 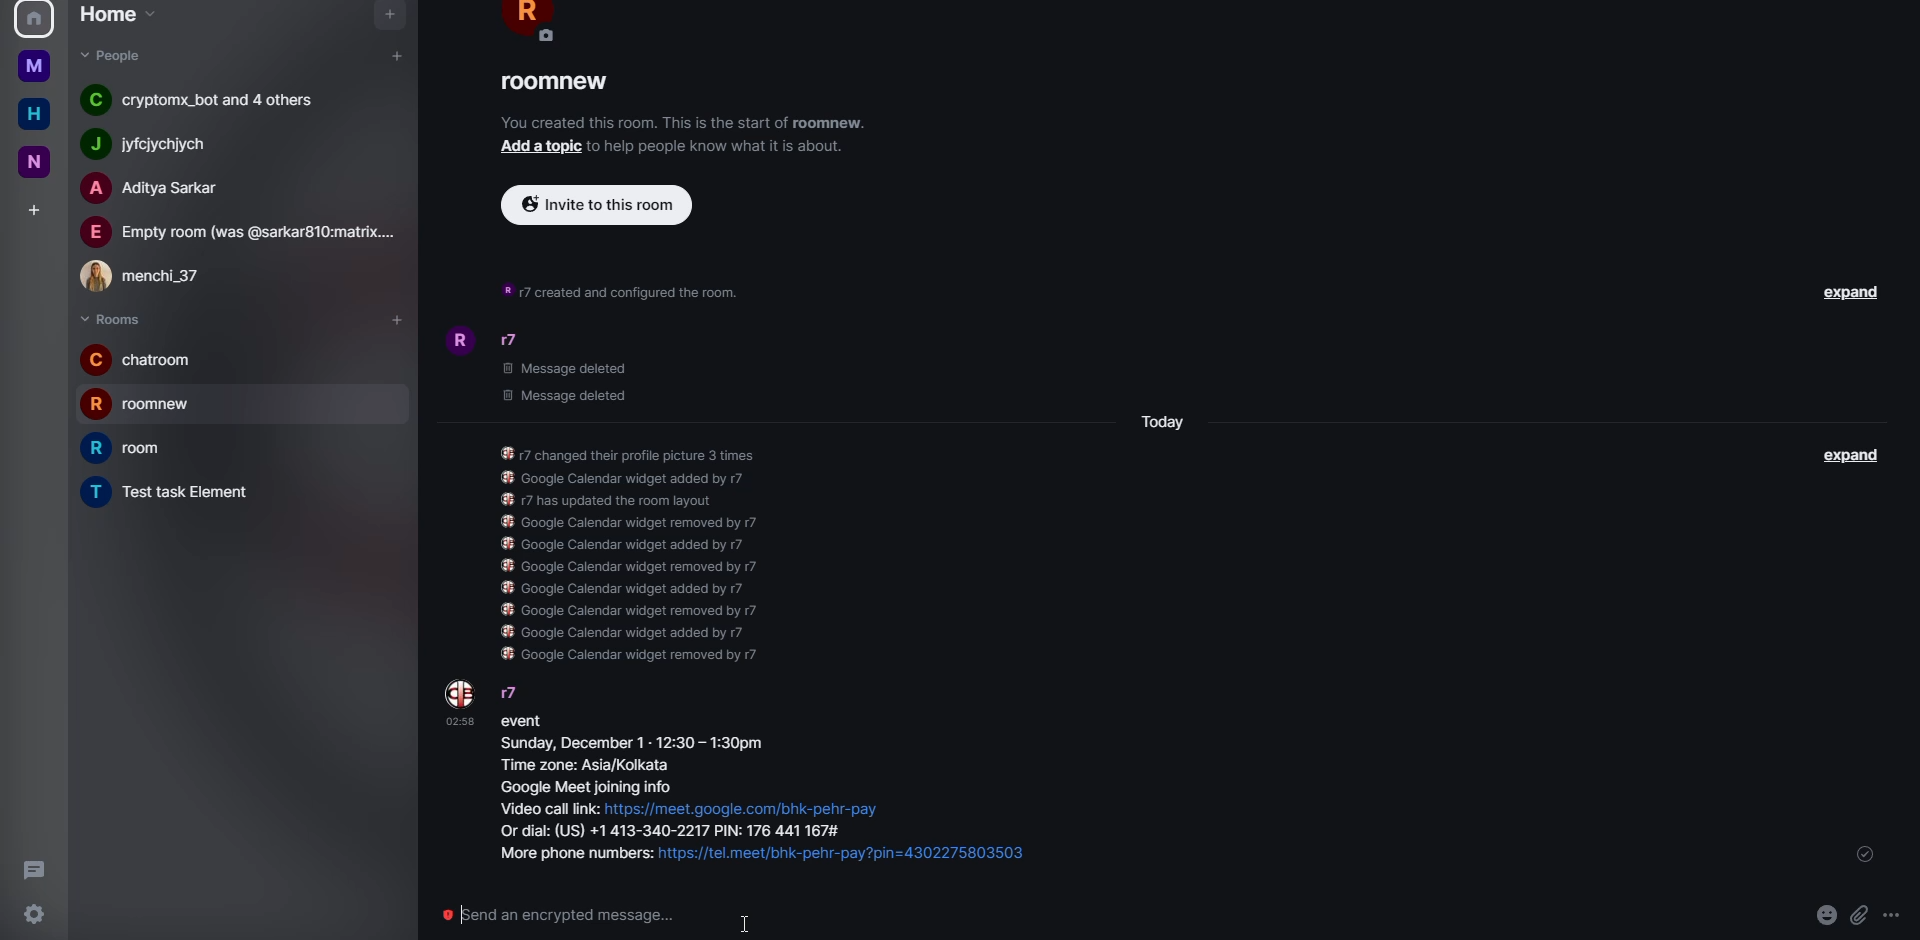 What do you see at coordinates (112, 57) in the screenshot?
I see `people` at bounding box center [112, 57].